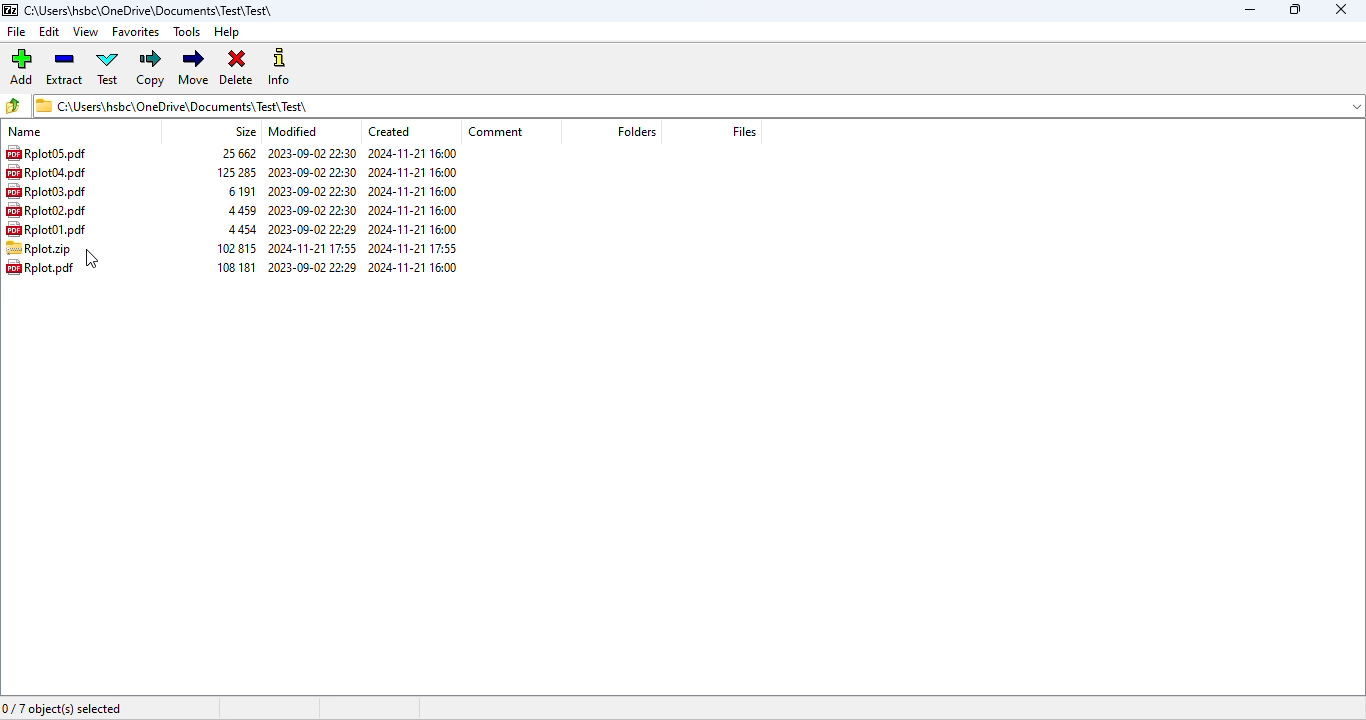 This screenshot has height=720, width=1366. I want to click on c\Users\hsbc\OneDrive\Documents\Test\, so click(155, 11).